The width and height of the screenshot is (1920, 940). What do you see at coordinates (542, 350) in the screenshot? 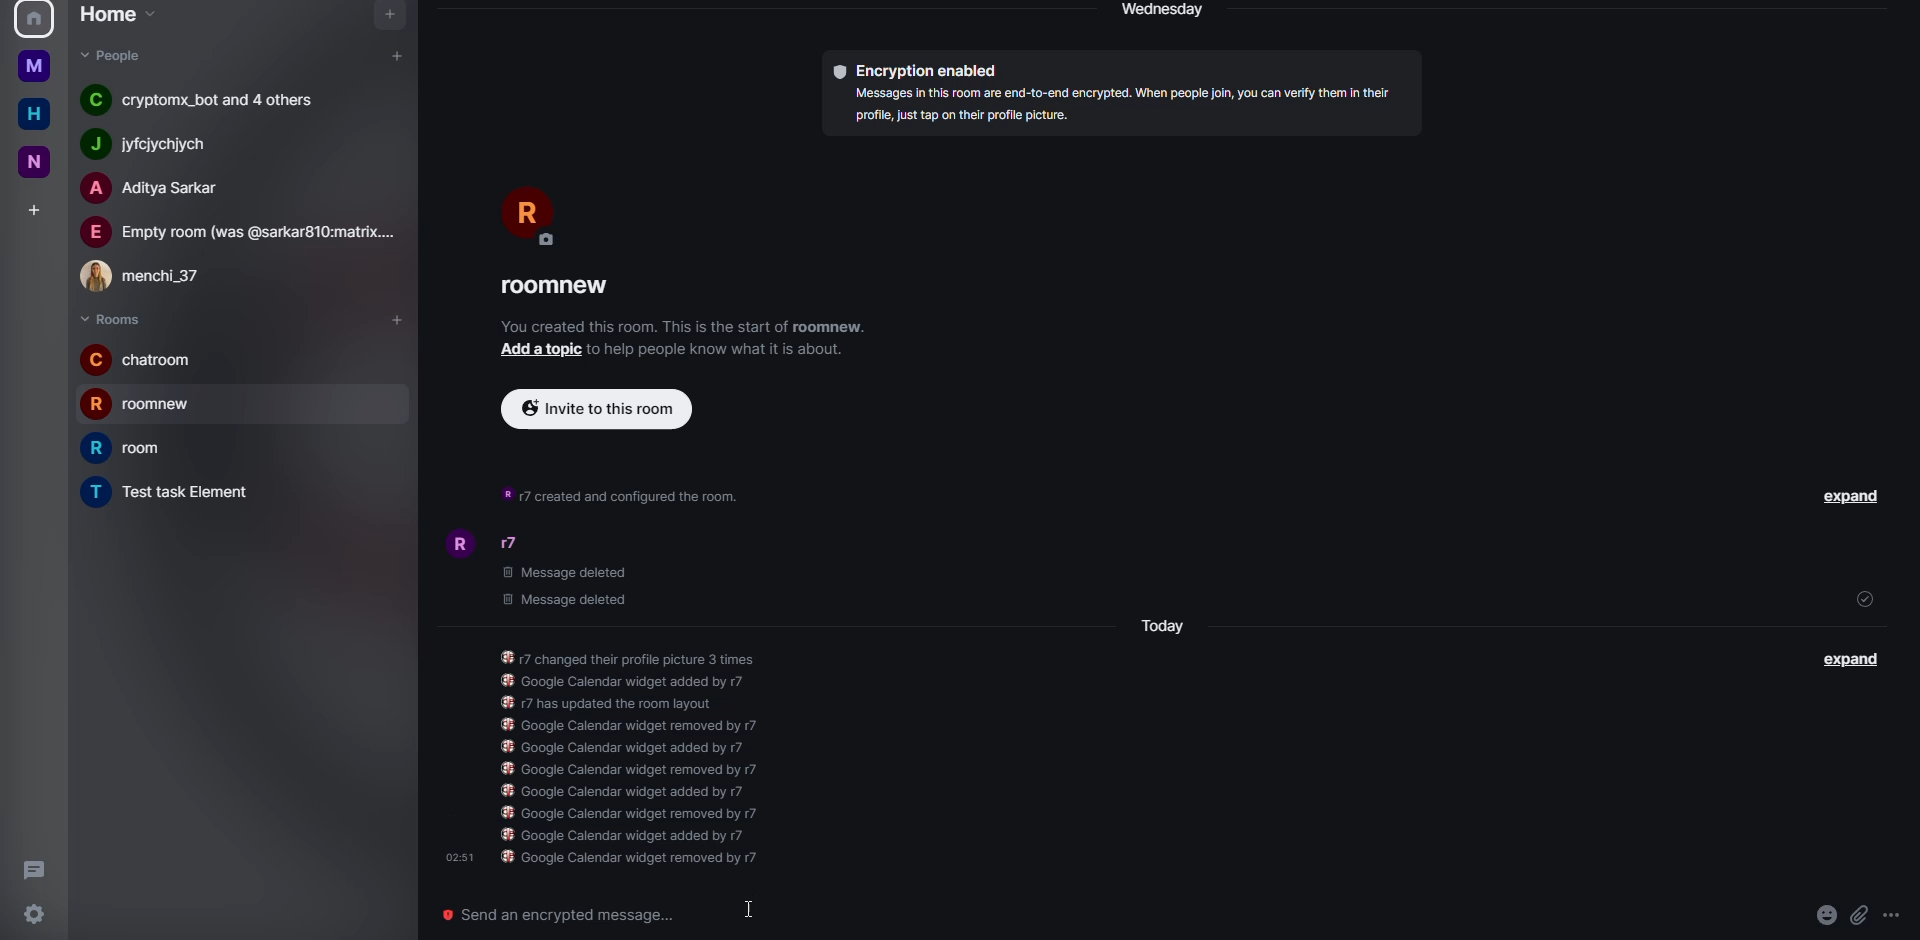
I see `add` at bounding box center [542, 350].